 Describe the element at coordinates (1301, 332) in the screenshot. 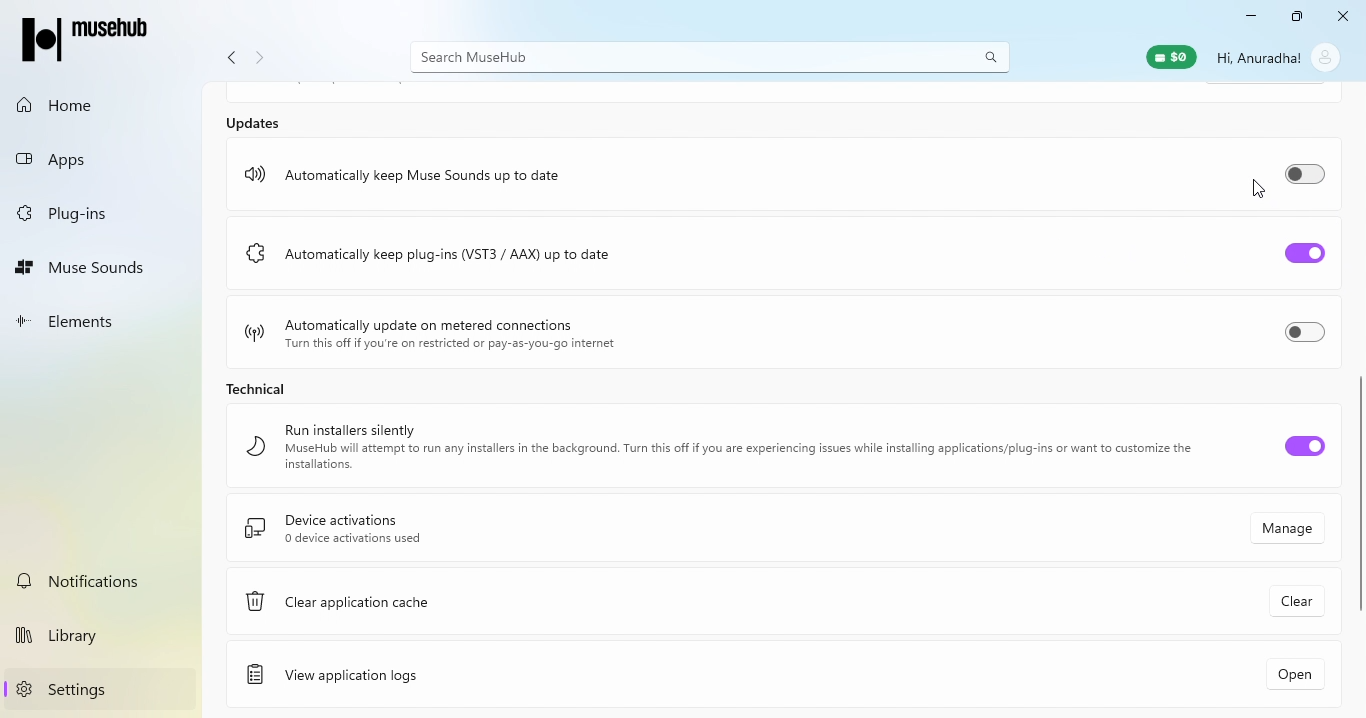

I see `Toggle` at that location.